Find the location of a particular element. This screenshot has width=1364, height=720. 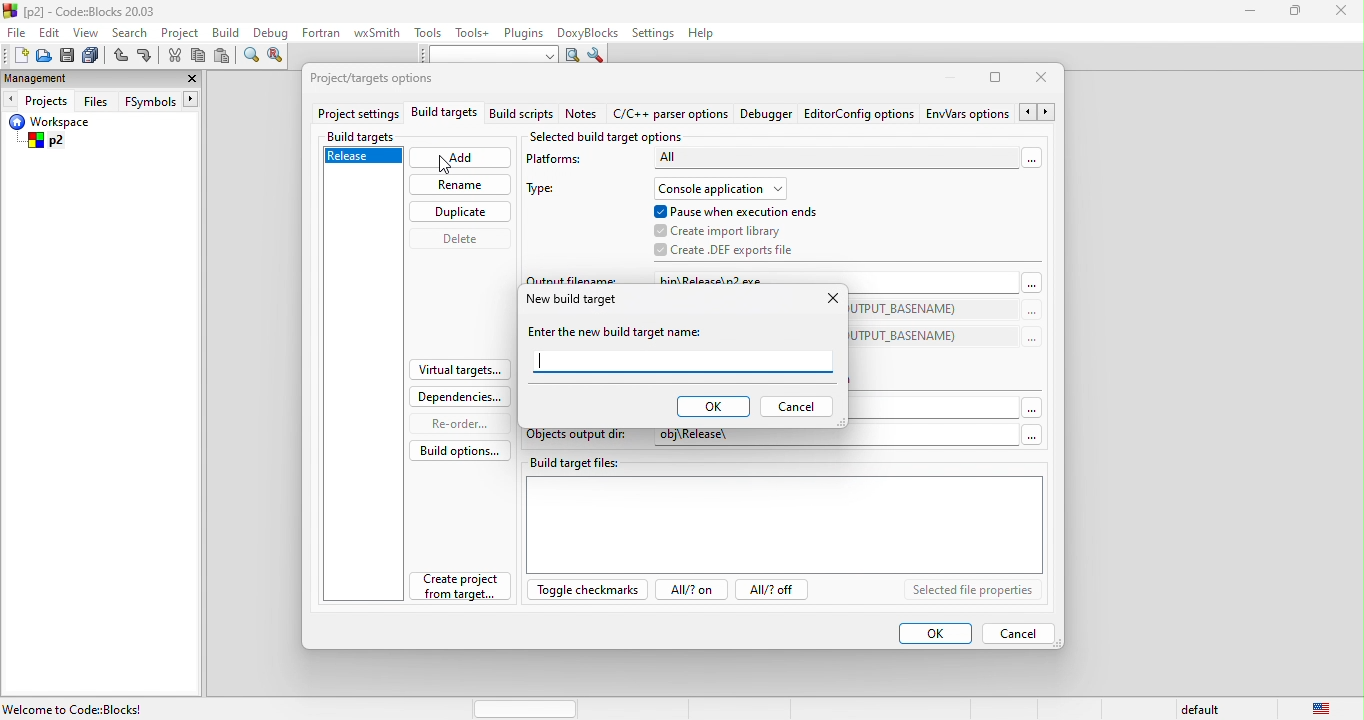

plugins is located at coordinates (525, 34).